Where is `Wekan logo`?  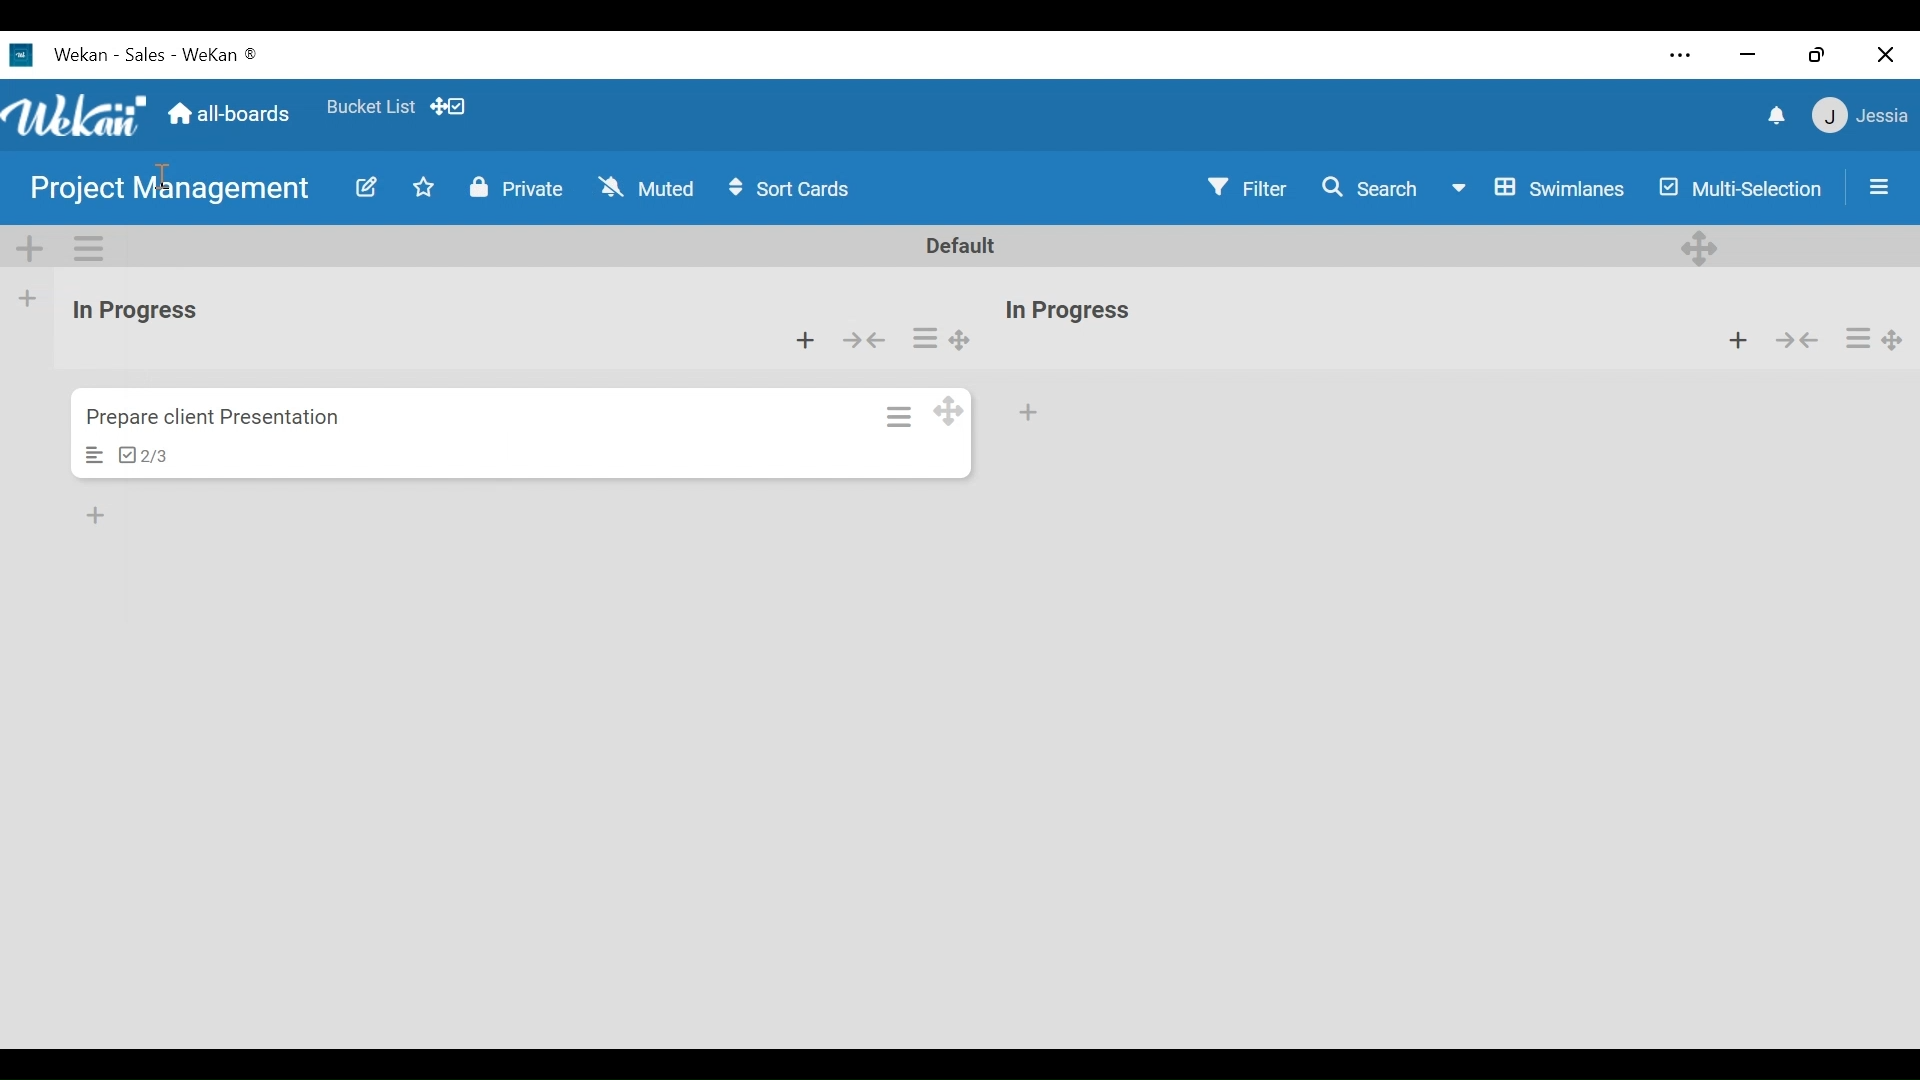
Wekan logo is located at coordinates (74, 116).